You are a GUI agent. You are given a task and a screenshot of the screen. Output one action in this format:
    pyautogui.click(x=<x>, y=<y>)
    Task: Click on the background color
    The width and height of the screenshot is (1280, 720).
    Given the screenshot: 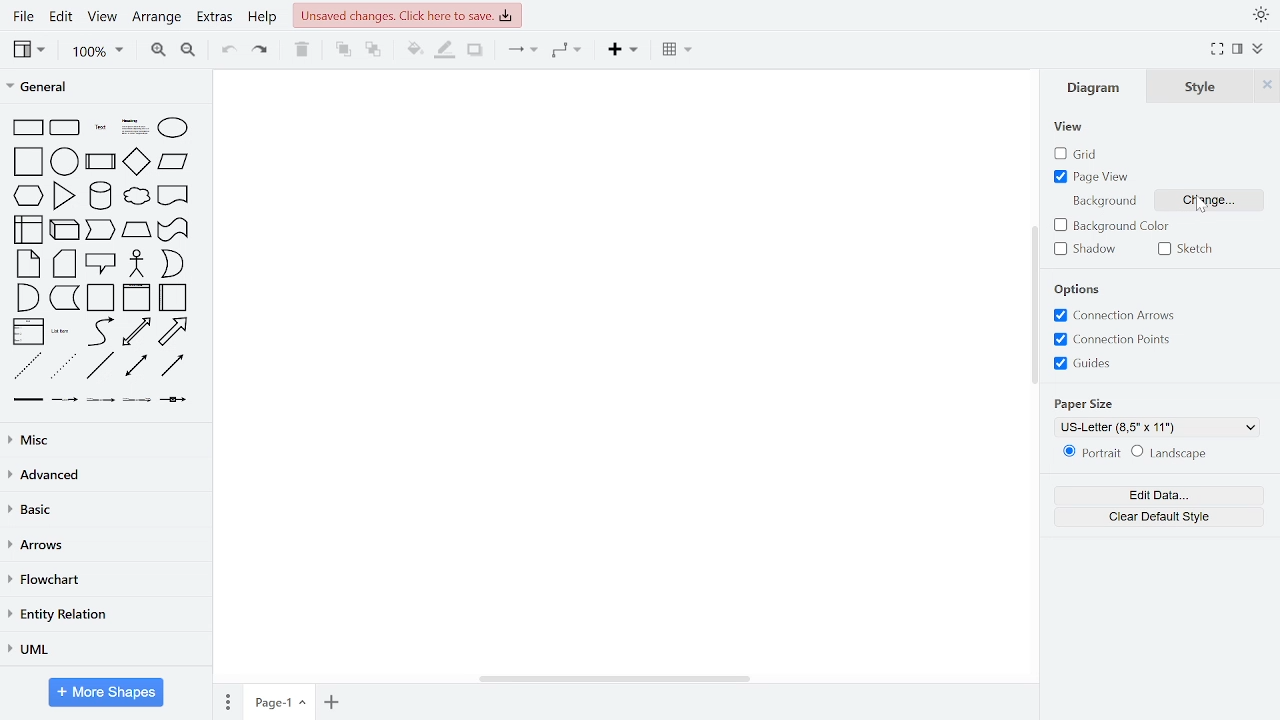 What is the action you would take?
    pyautogui.click(x=1110, y=225)
    